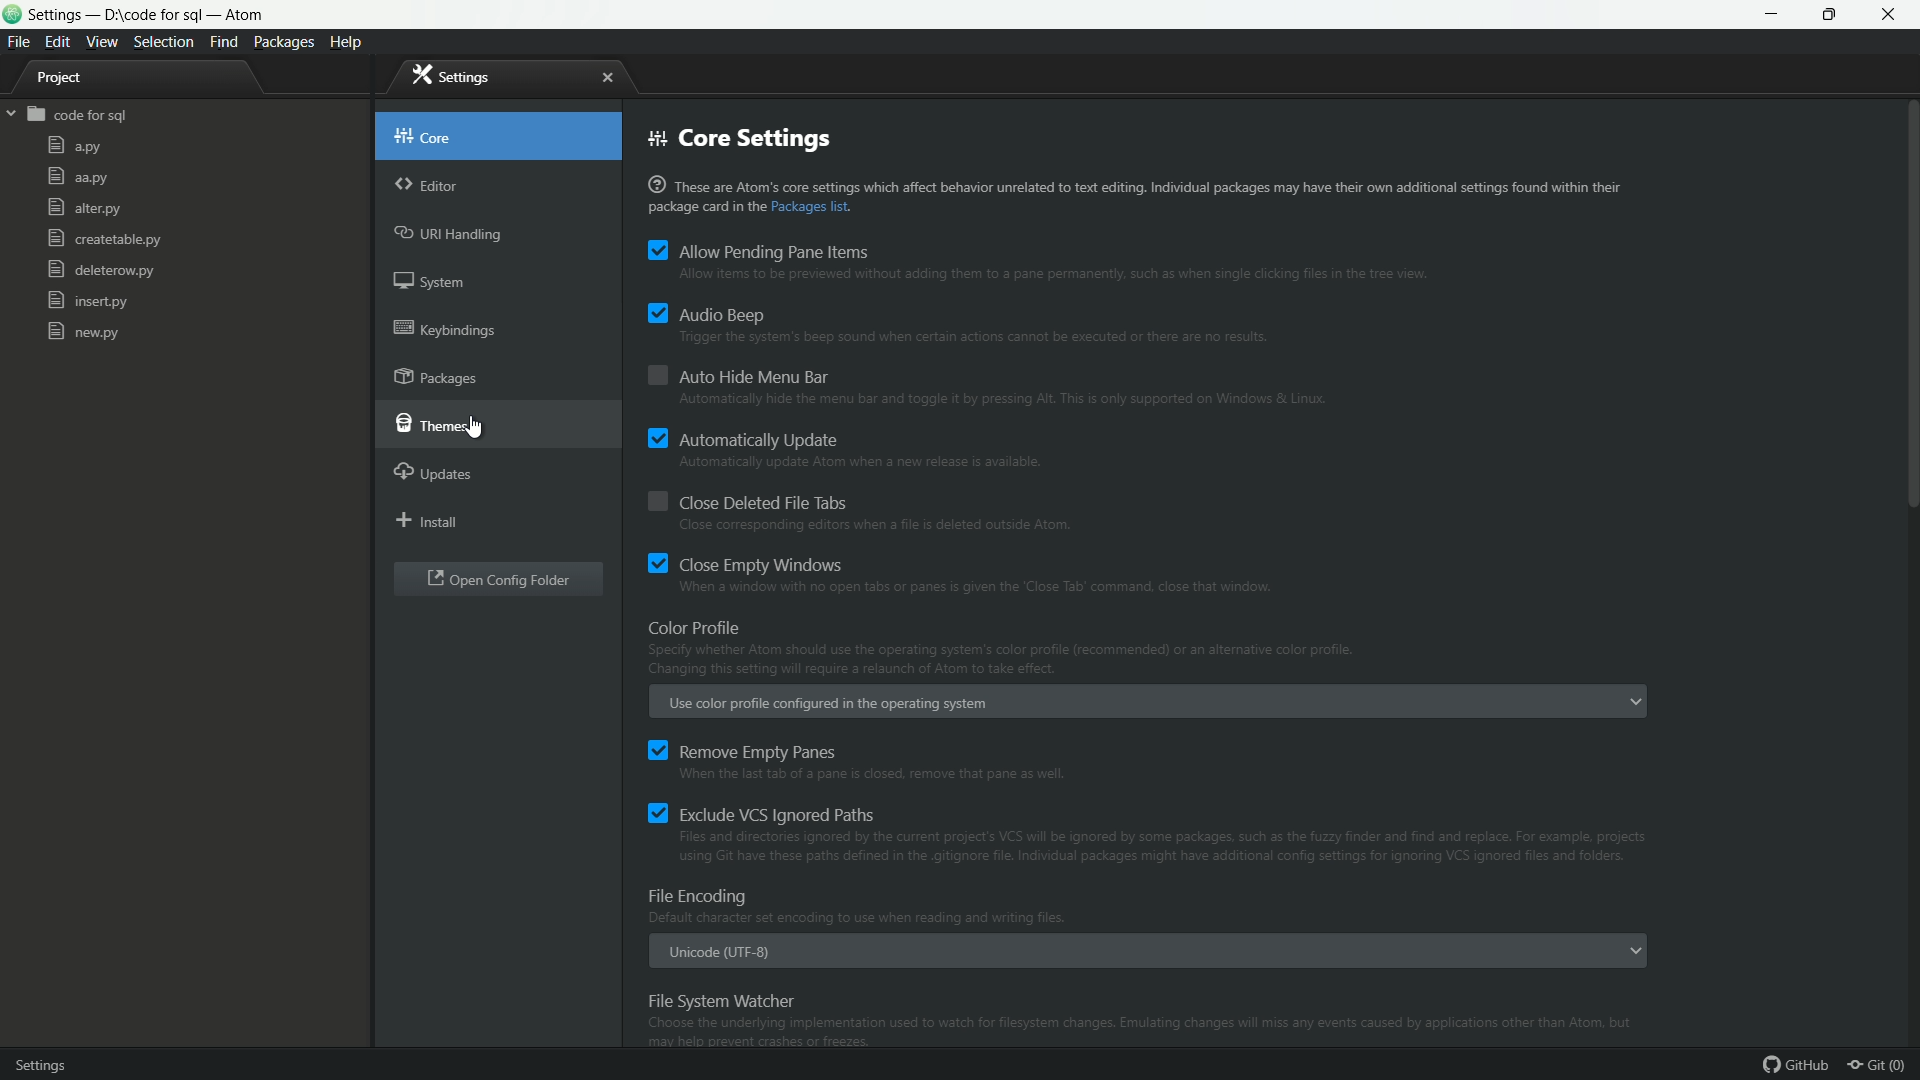  What do you see at coordinates (883, 775) in the screenshot?
I see `when the last tab of a pane is closed, remove that pane as well` at bounding box center [883, 775].